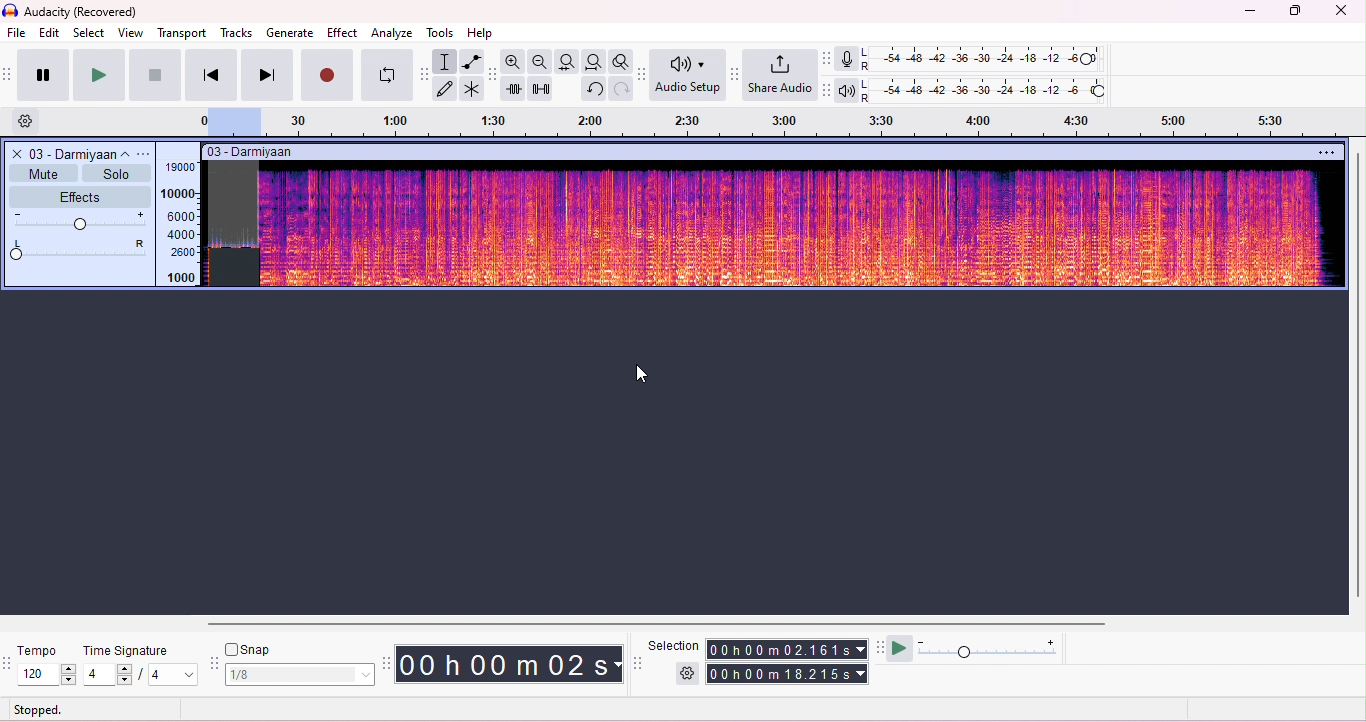 This screenshot has height=722, width=1366. What do you see at coordinates (38, 709) in the screenshot?
I see `stopped` at bounding box center [38, 709].